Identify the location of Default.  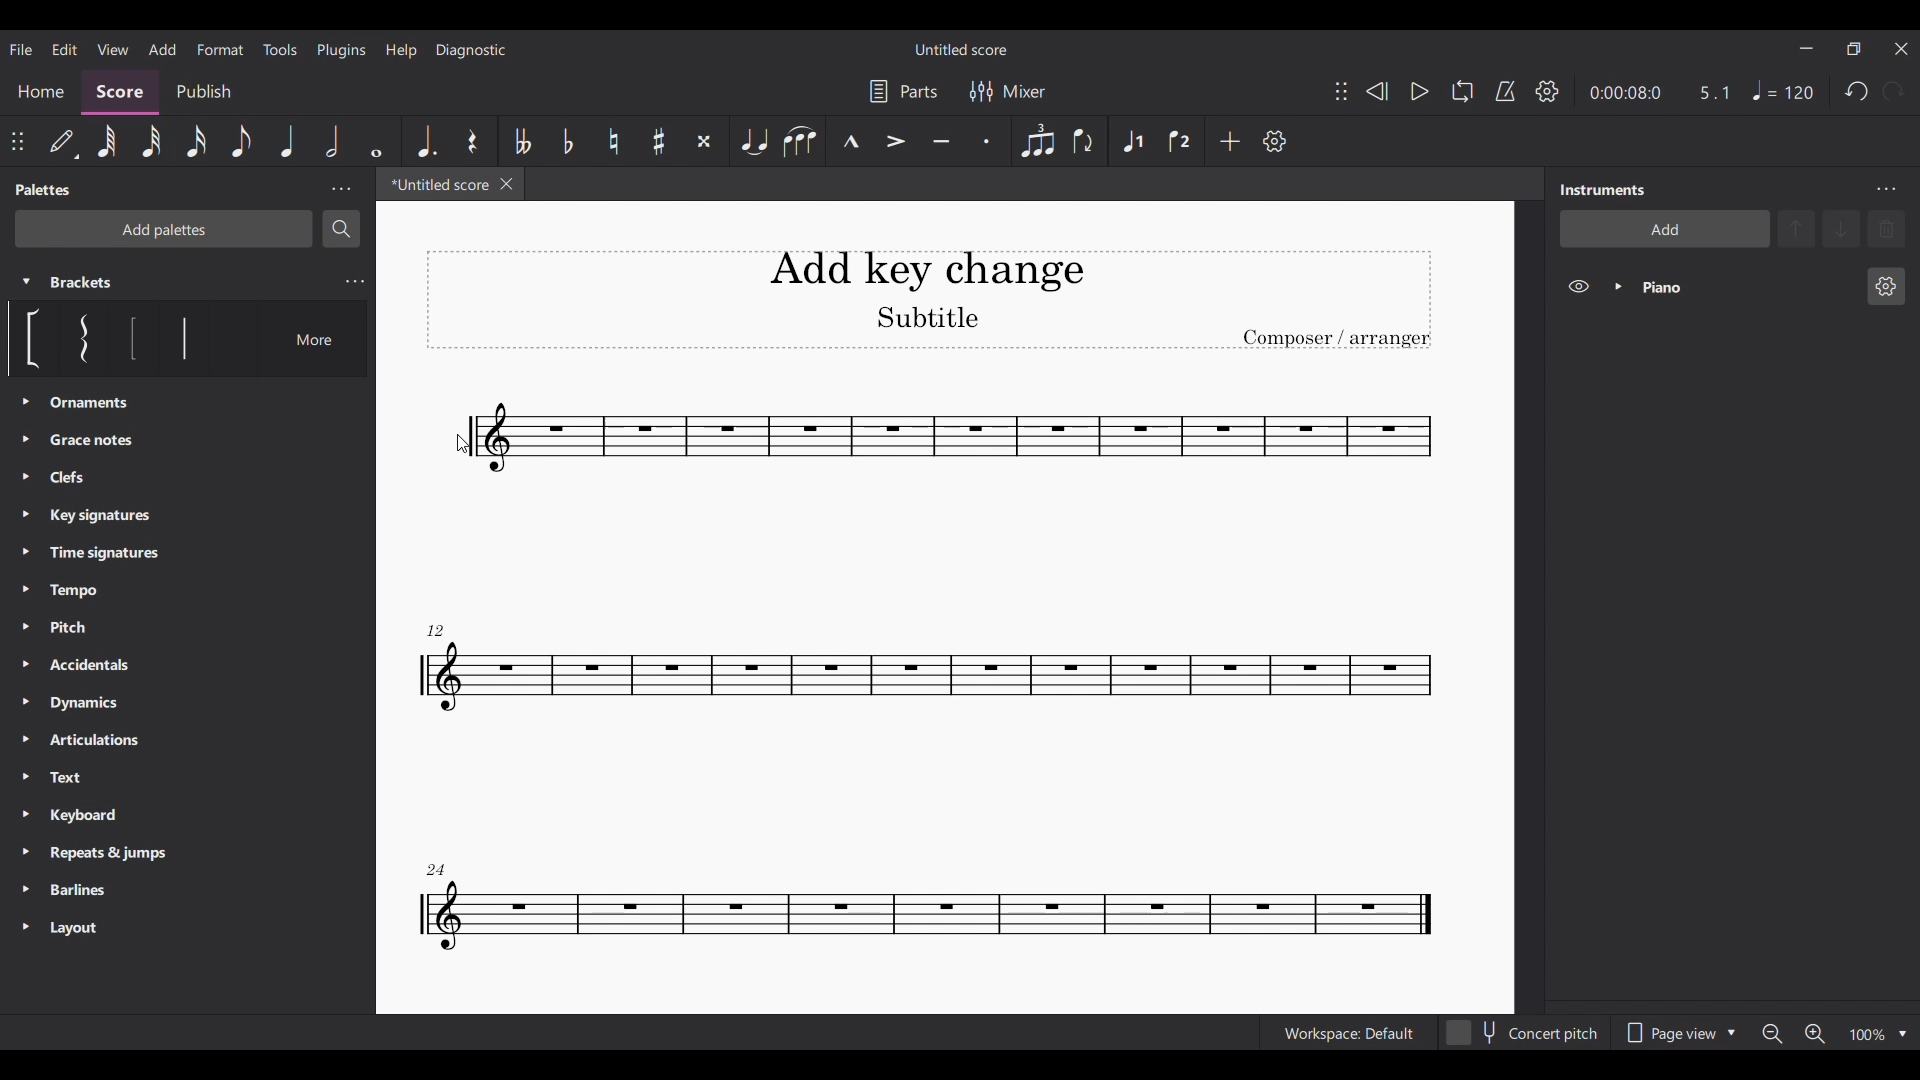
(63, 142).